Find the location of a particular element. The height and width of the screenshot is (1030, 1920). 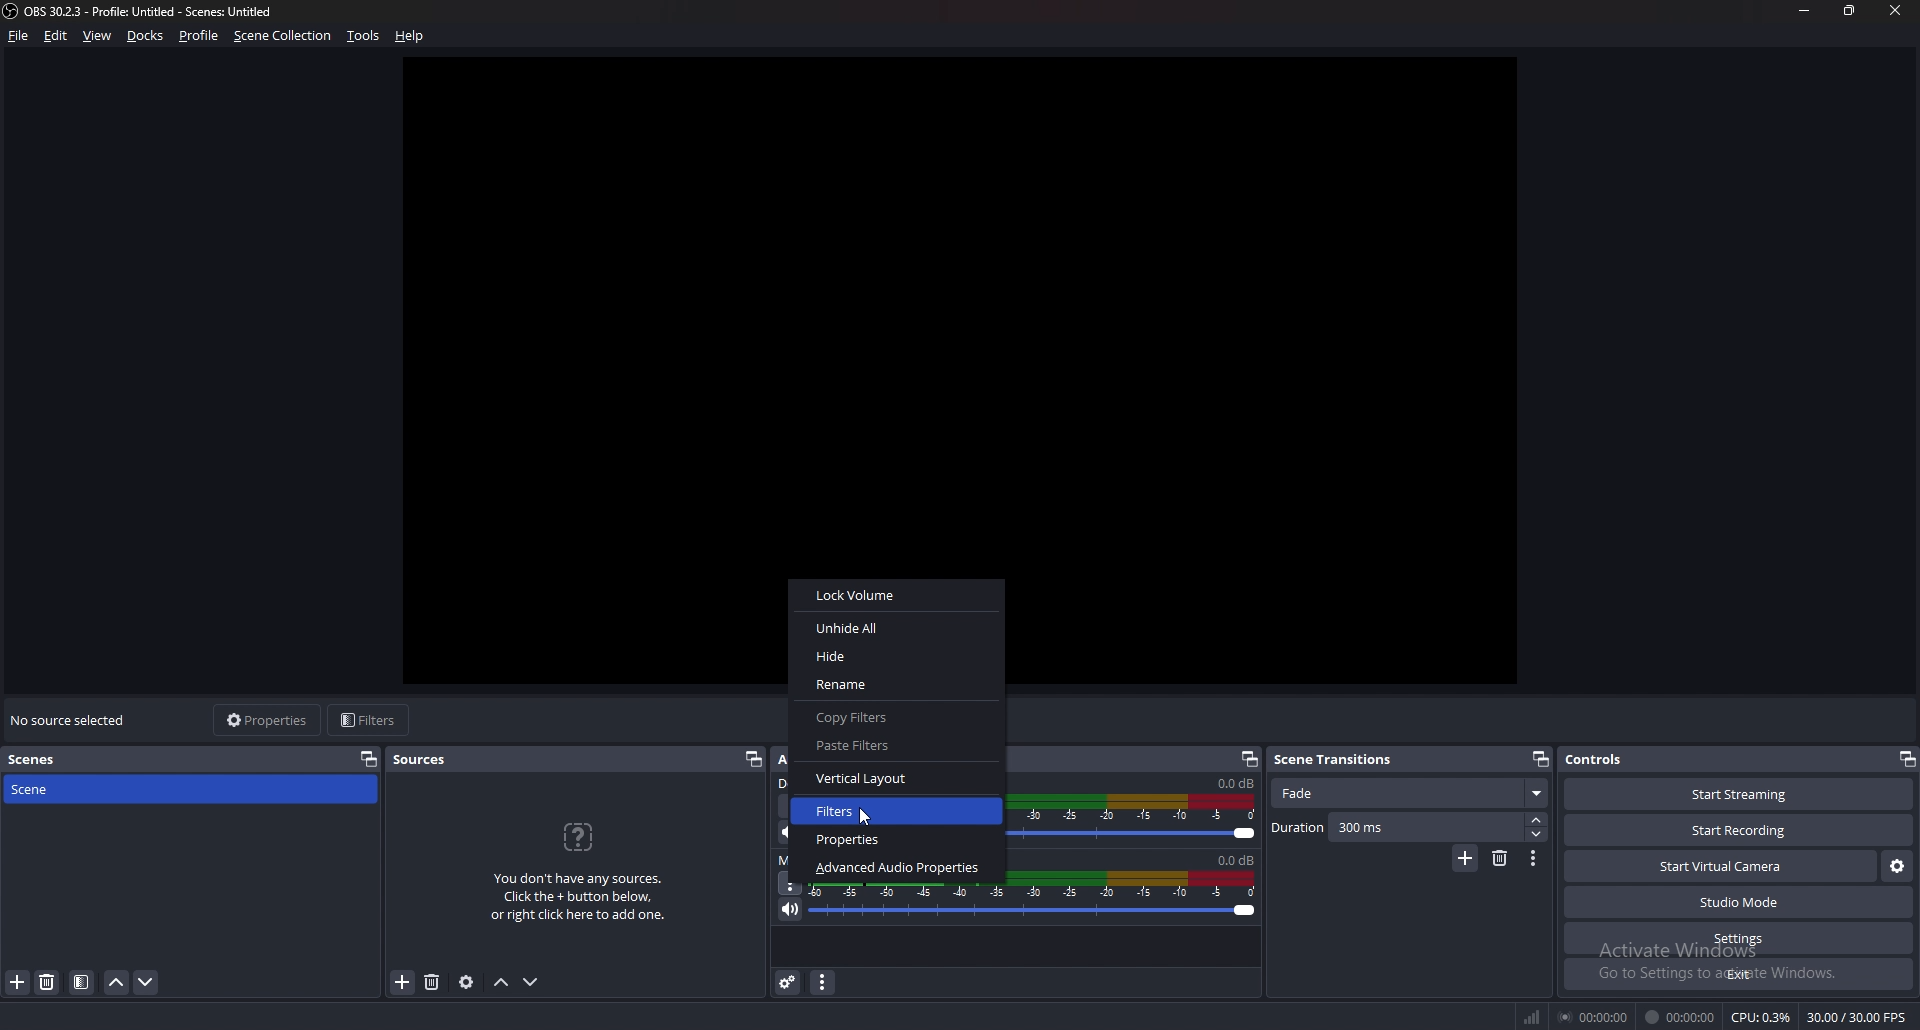

help is located at coordinates (413, 36).